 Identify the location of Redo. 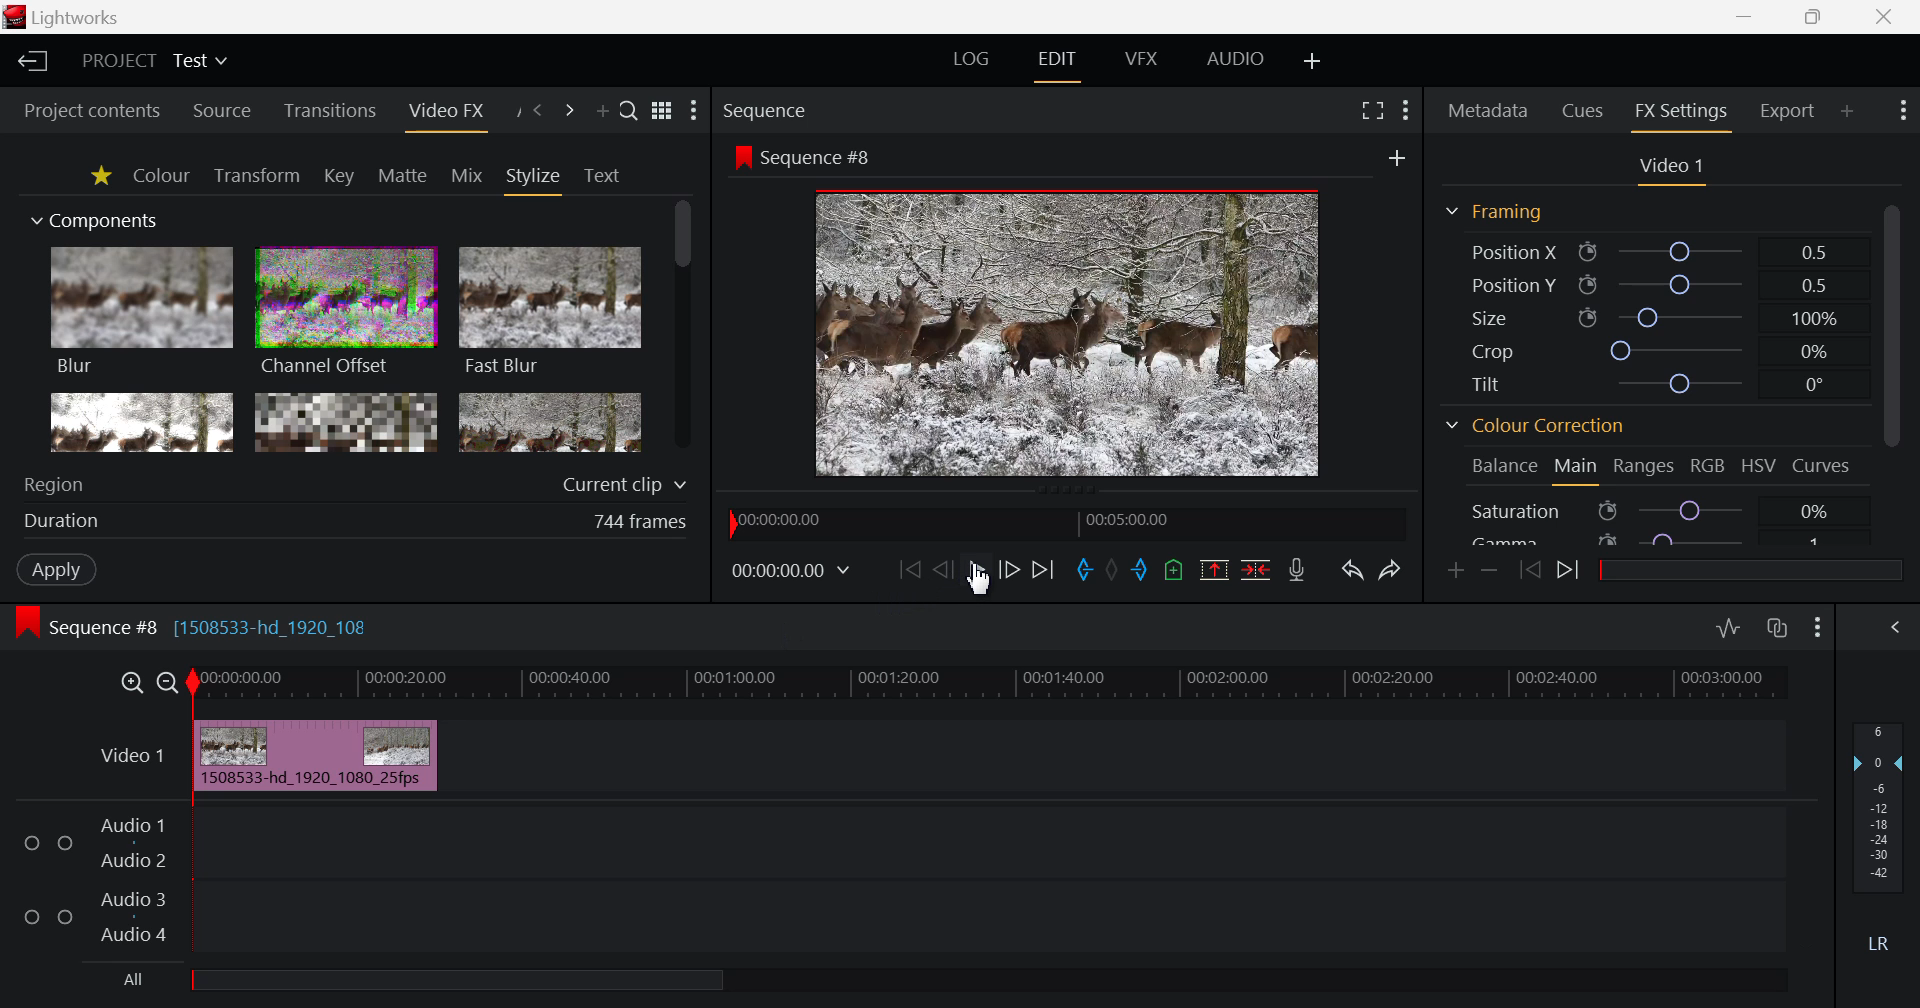
(1388, 572).